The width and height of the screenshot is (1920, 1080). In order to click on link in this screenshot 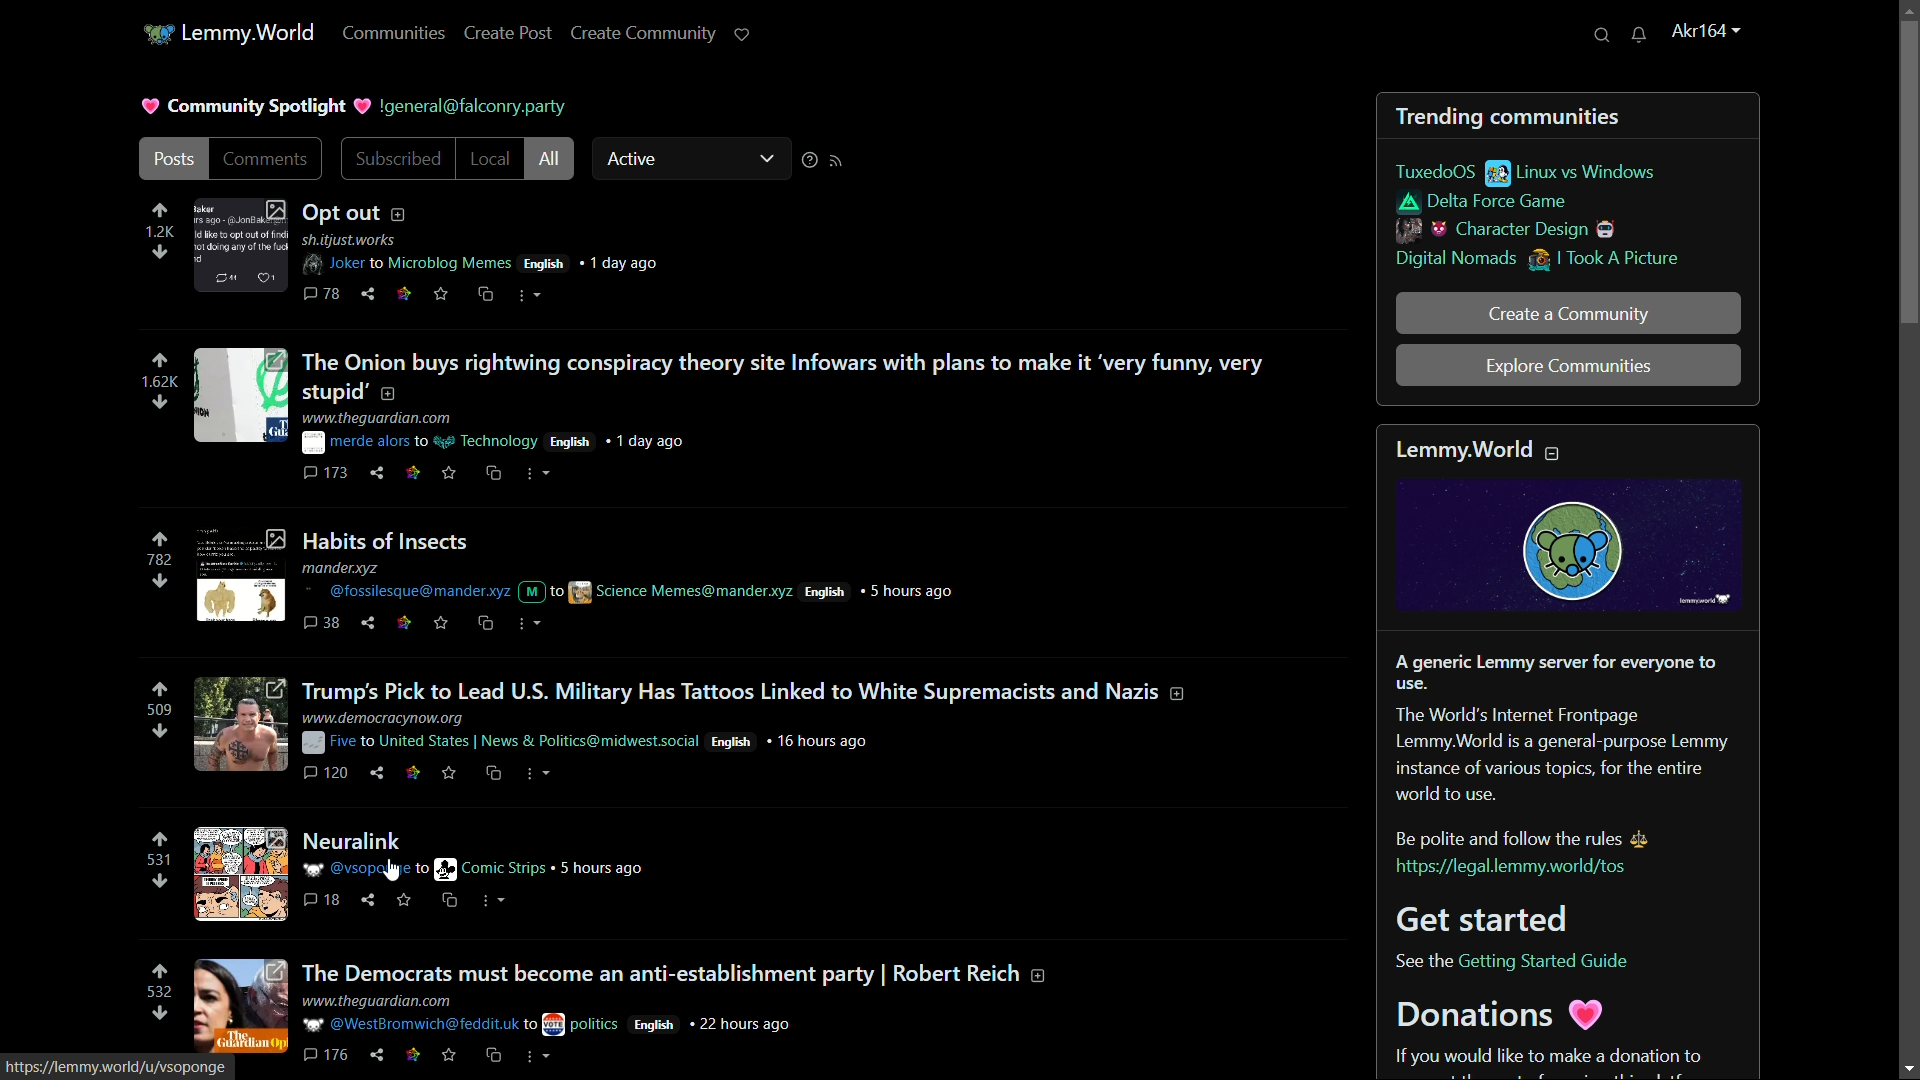, I will do `click(407, 294)`.